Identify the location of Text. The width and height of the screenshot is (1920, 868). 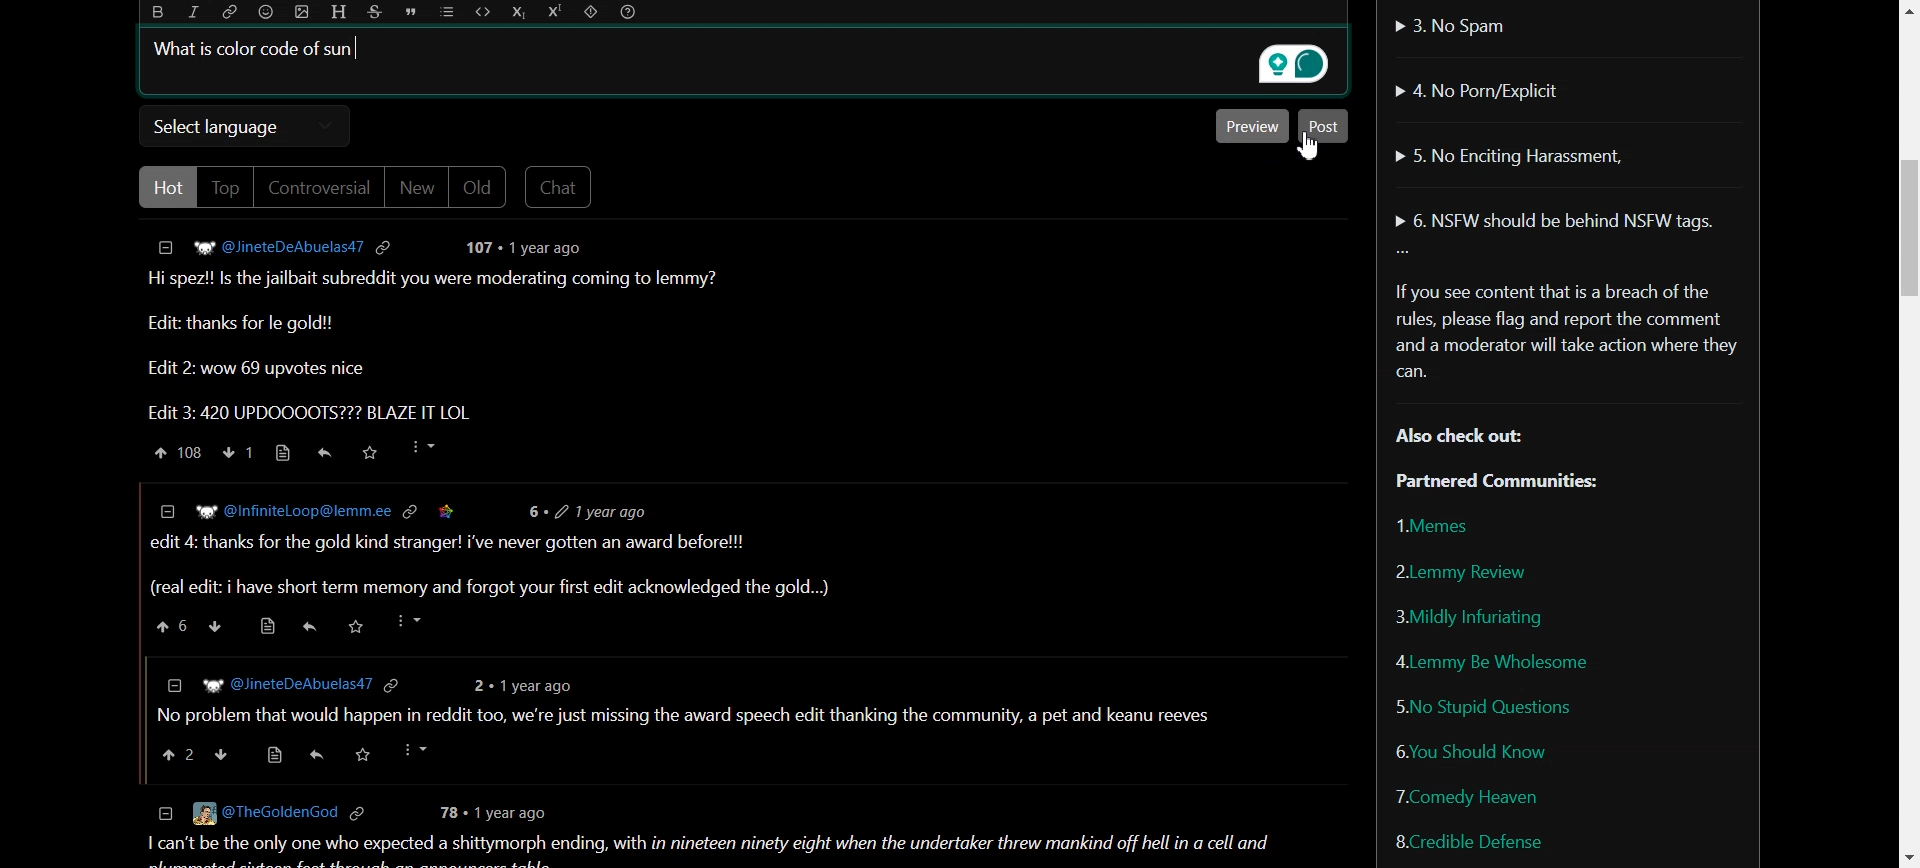
(1537, 433).